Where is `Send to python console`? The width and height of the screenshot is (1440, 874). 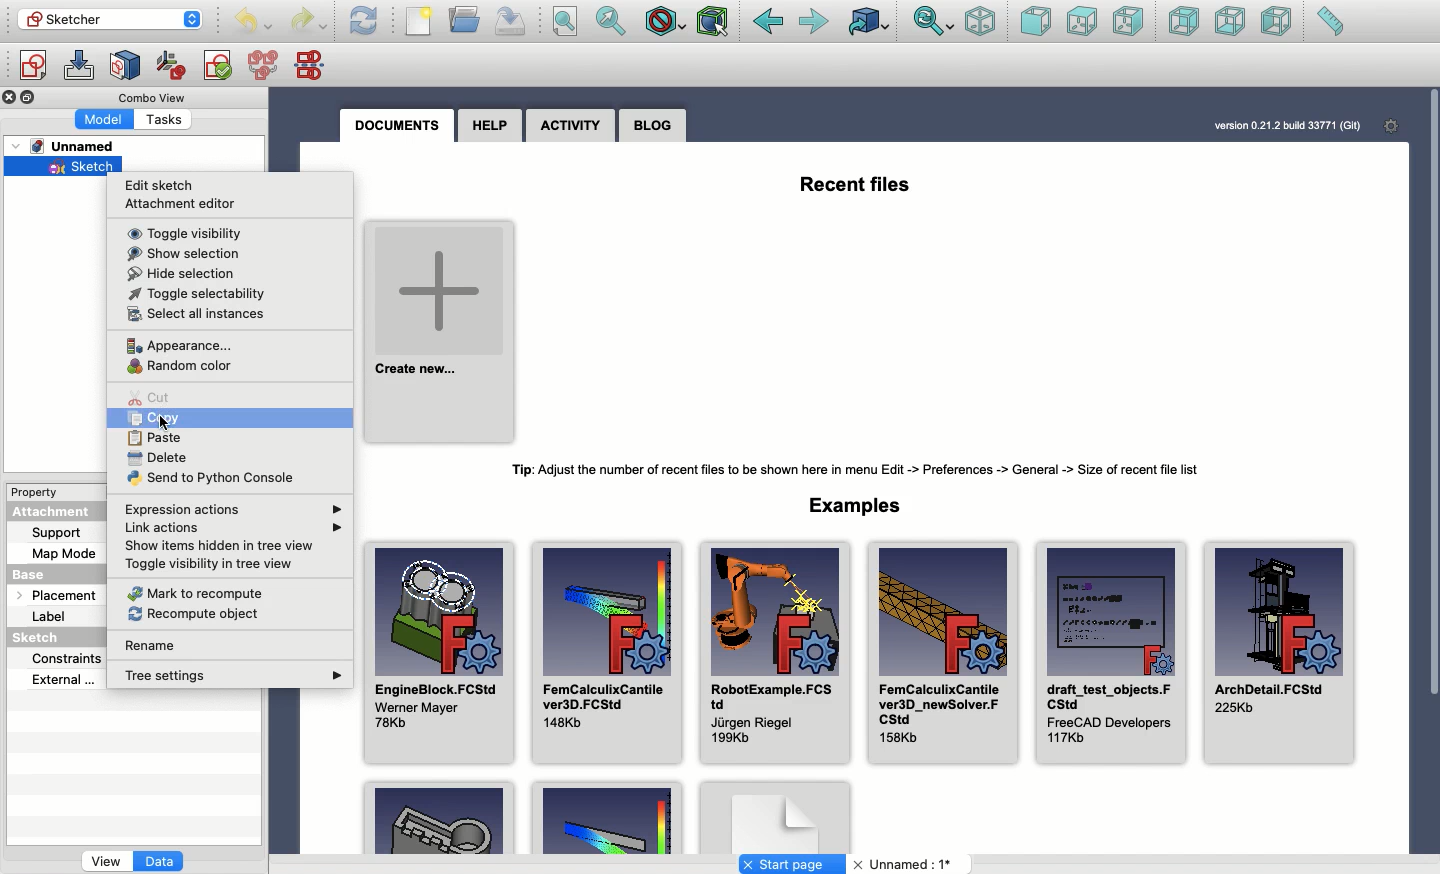
Send to python console is located at coordinates (210, 478).